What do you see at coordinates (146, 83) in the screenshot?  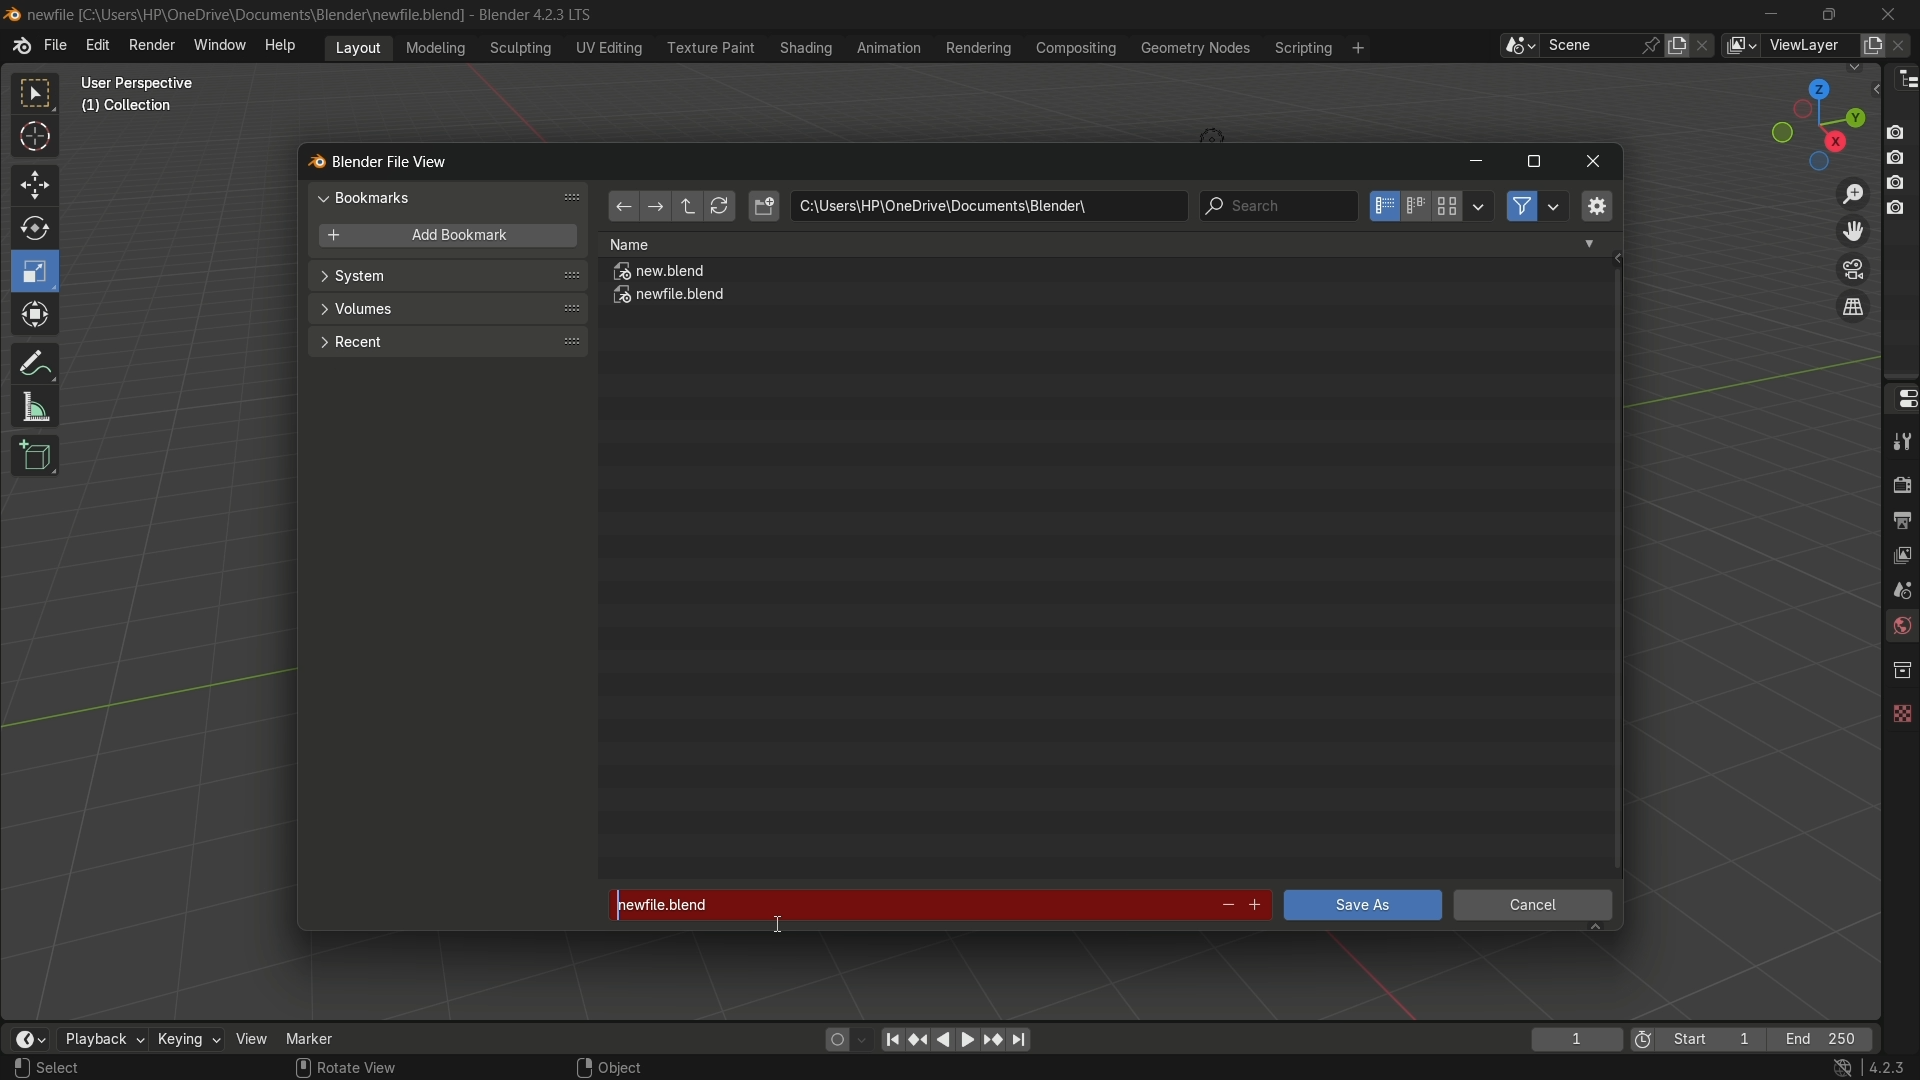 I see `User prepective` at bounding box center [146, 83].